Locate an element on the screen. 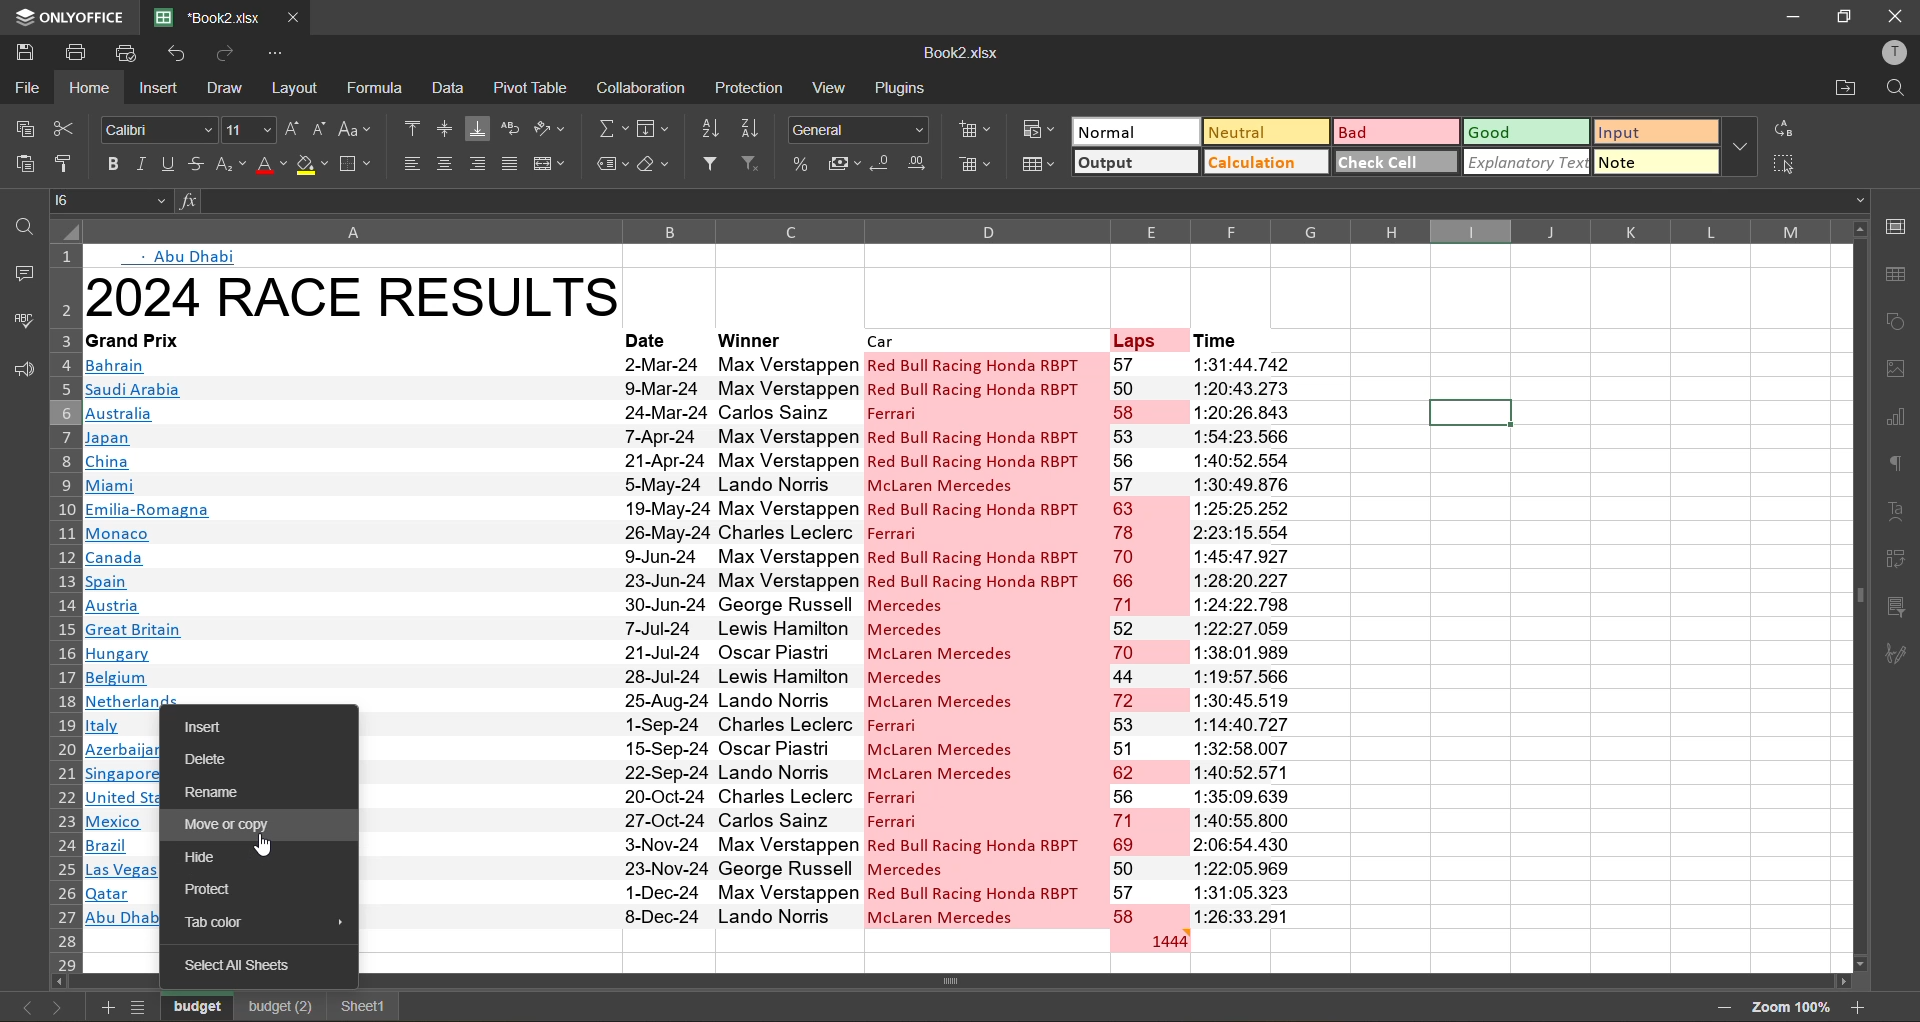  bad is located at coordinates (1393, 131).